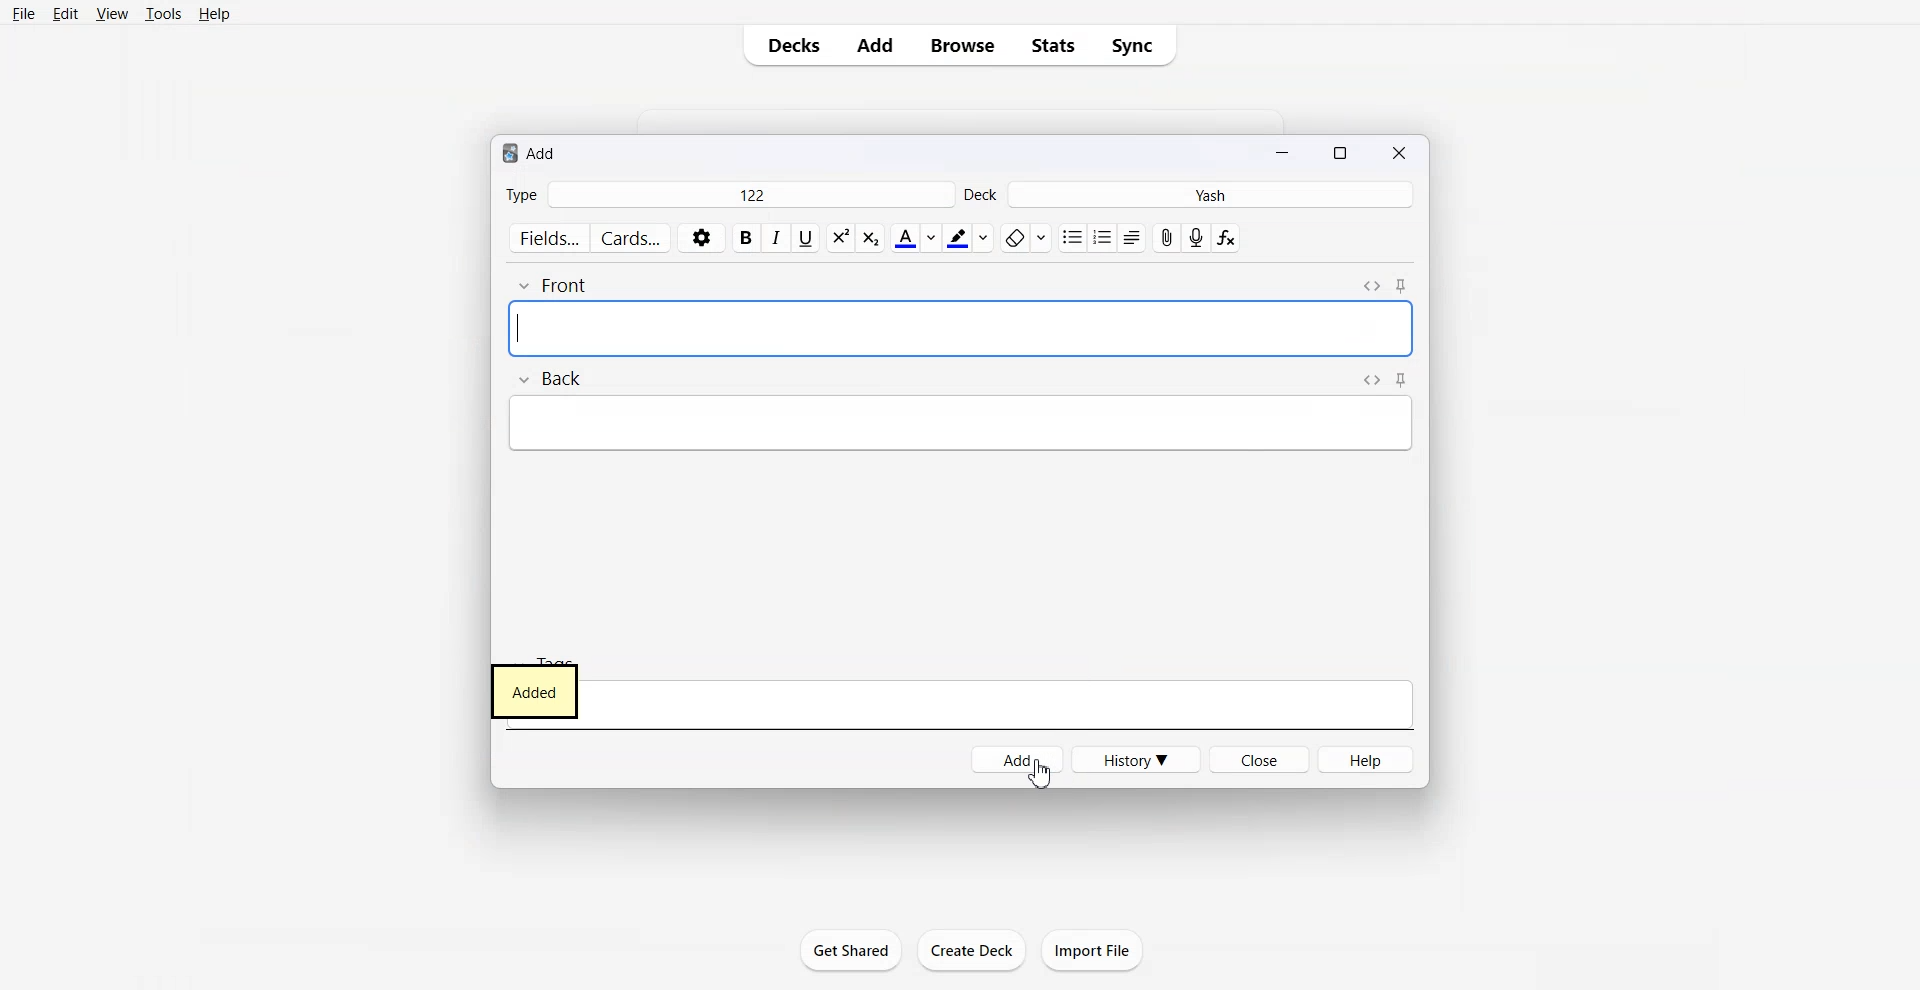  I want to click on Attach file, so click(1166, 237).